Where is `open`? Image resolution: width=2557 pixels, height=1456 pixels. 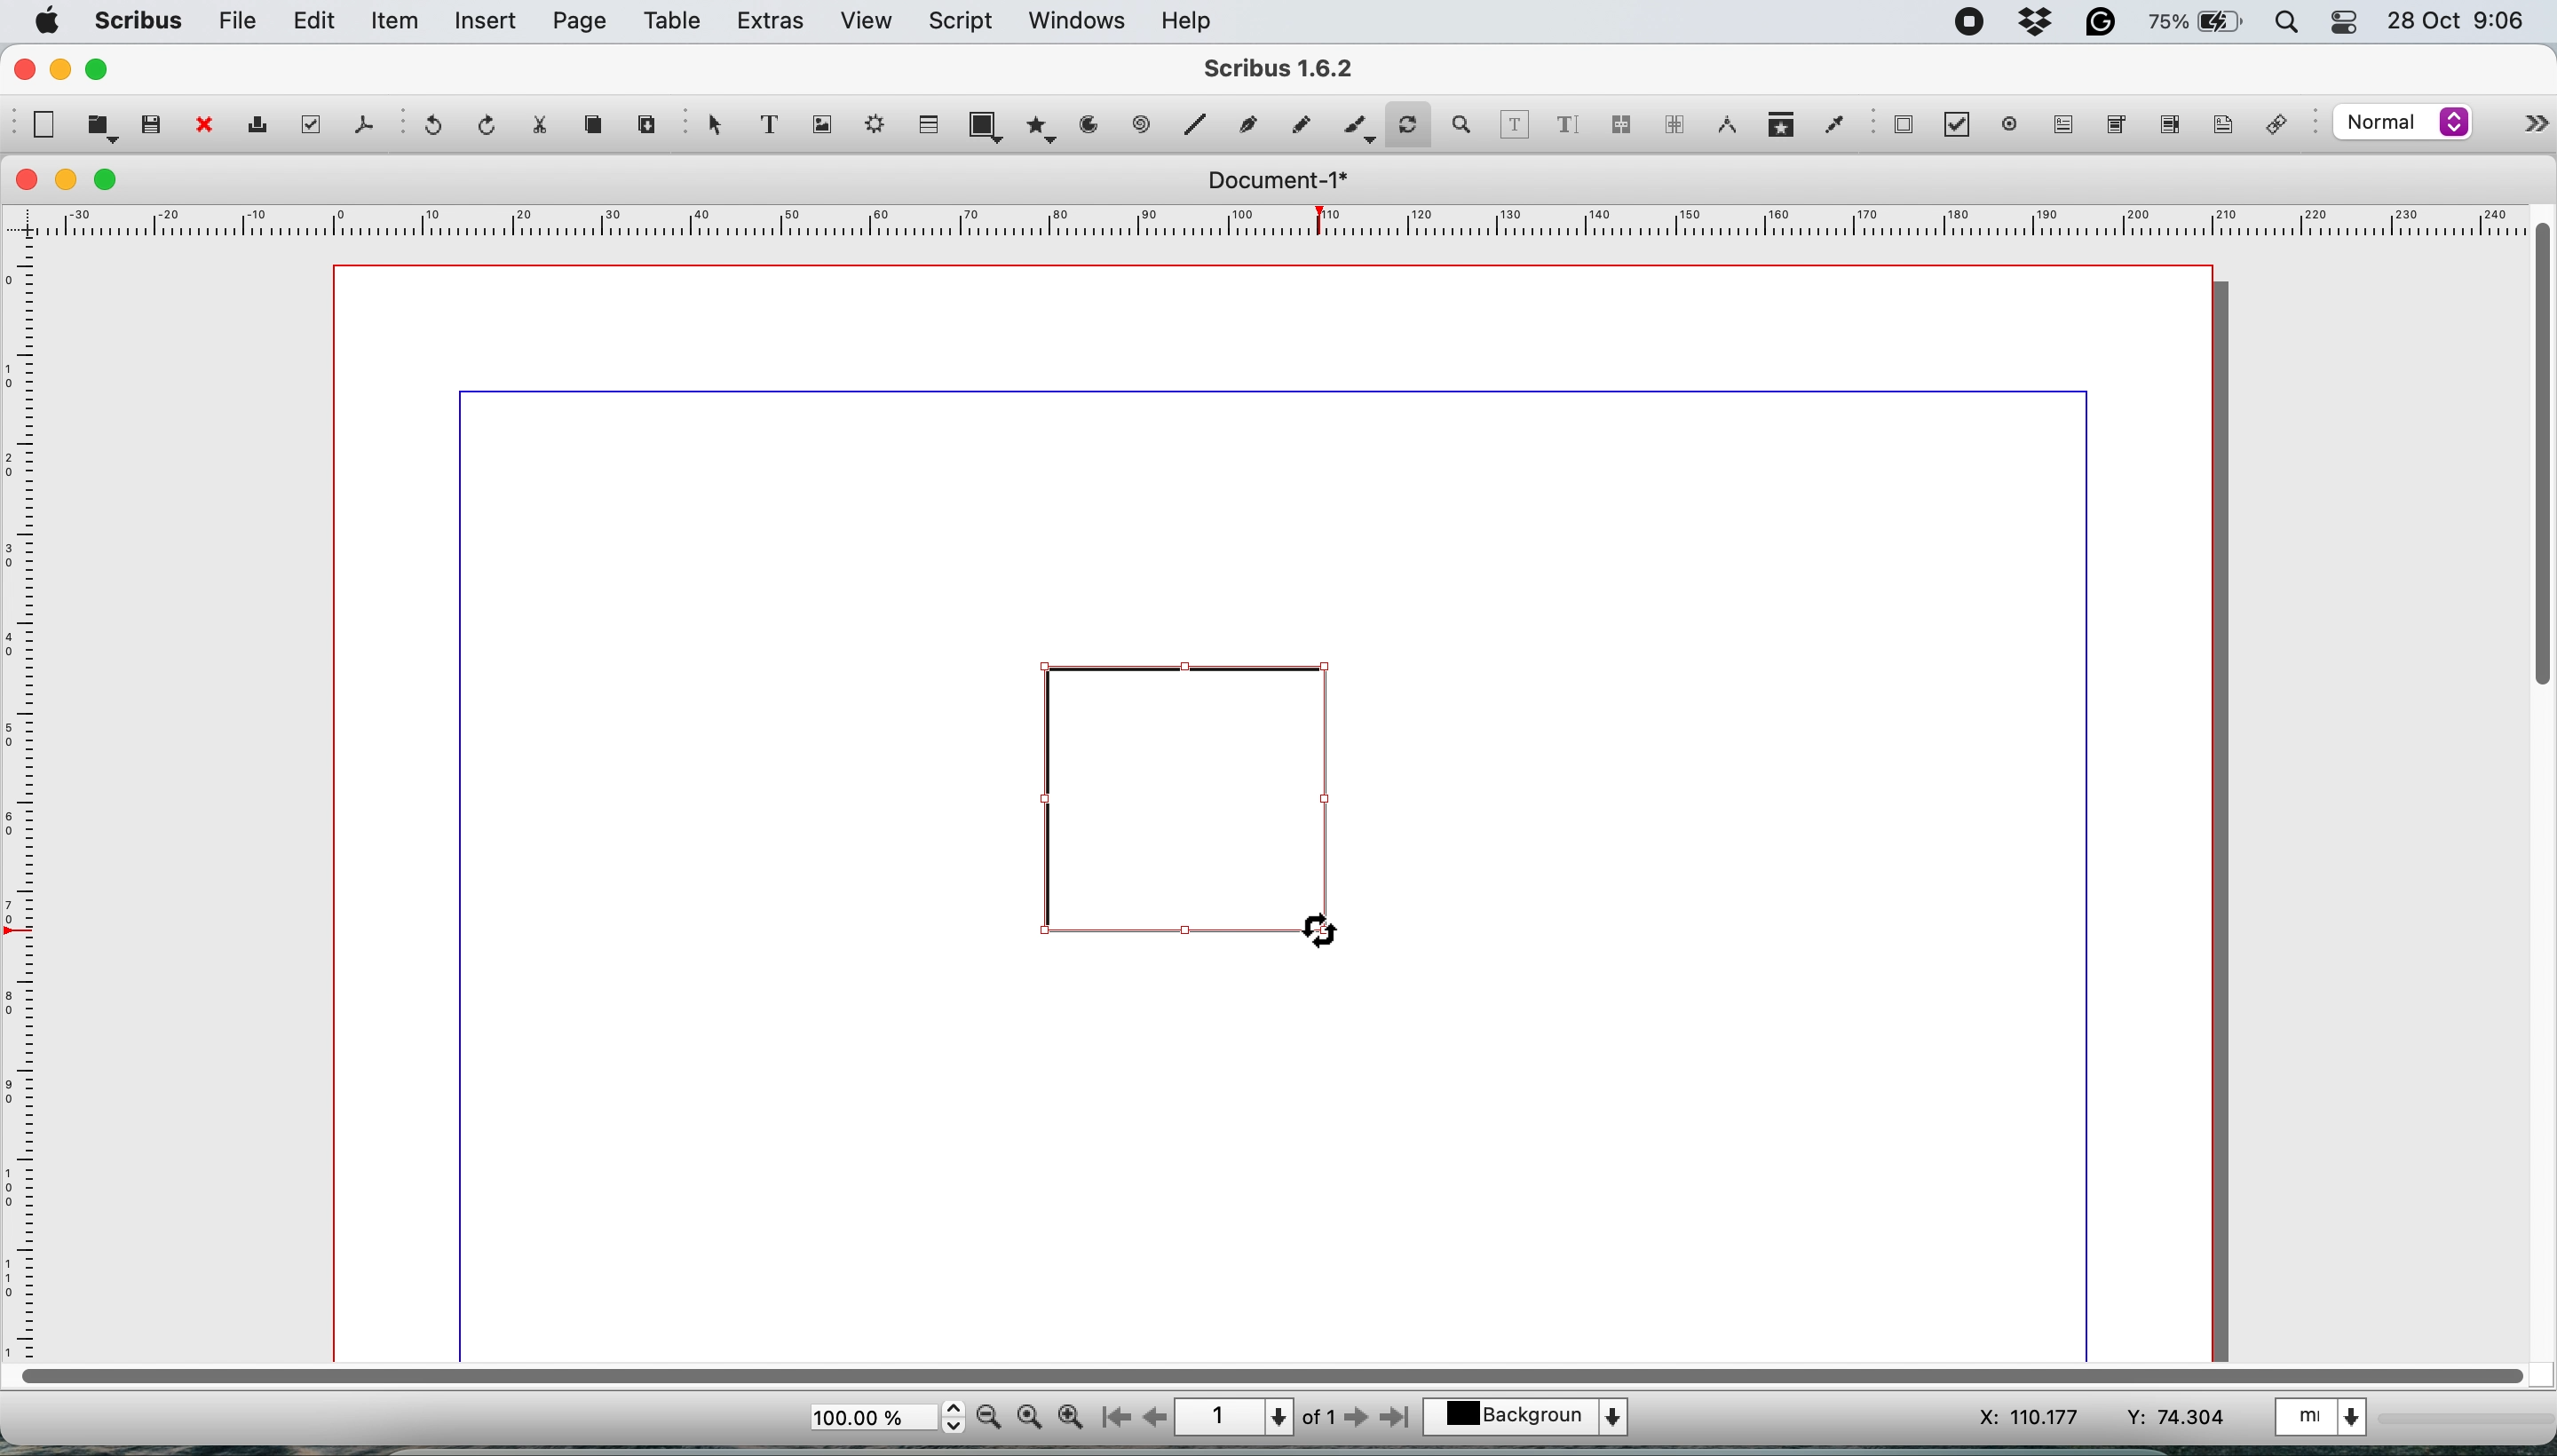
open is located at coordinates (99, 129).